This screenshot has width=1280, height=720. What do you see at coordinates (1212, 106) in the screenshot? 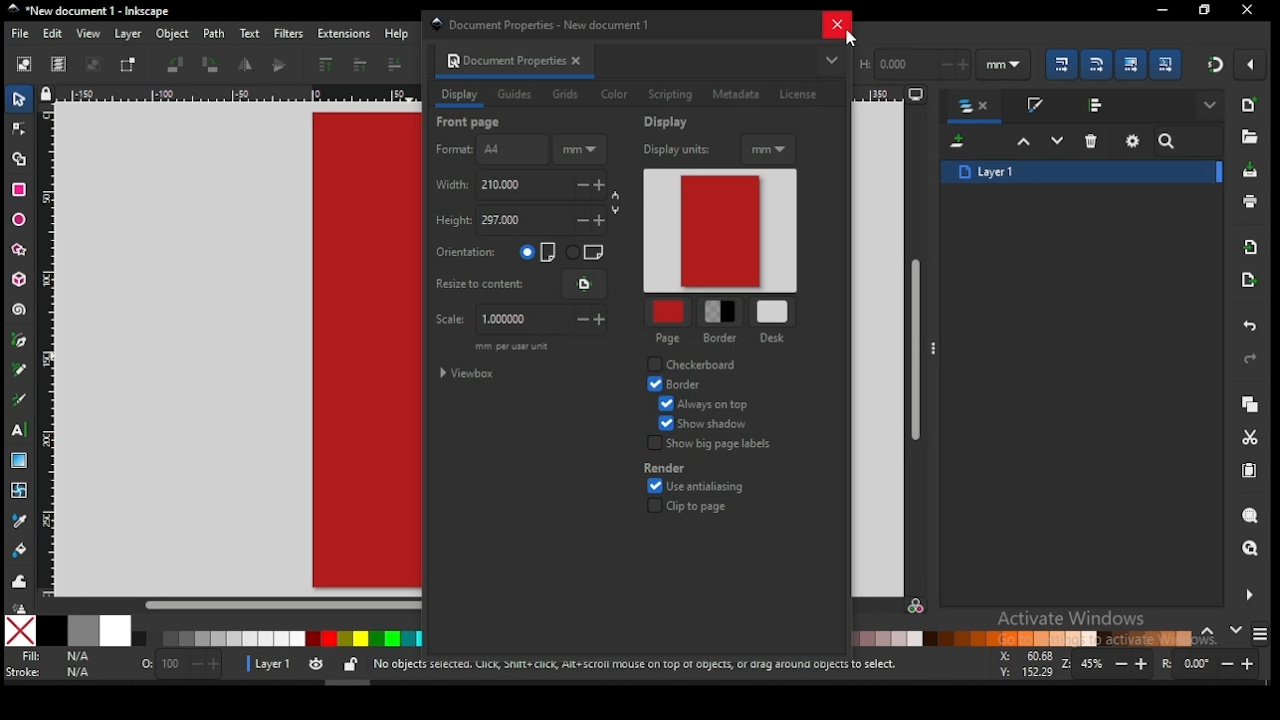
I see `show` at bounding box center [1212, 106].